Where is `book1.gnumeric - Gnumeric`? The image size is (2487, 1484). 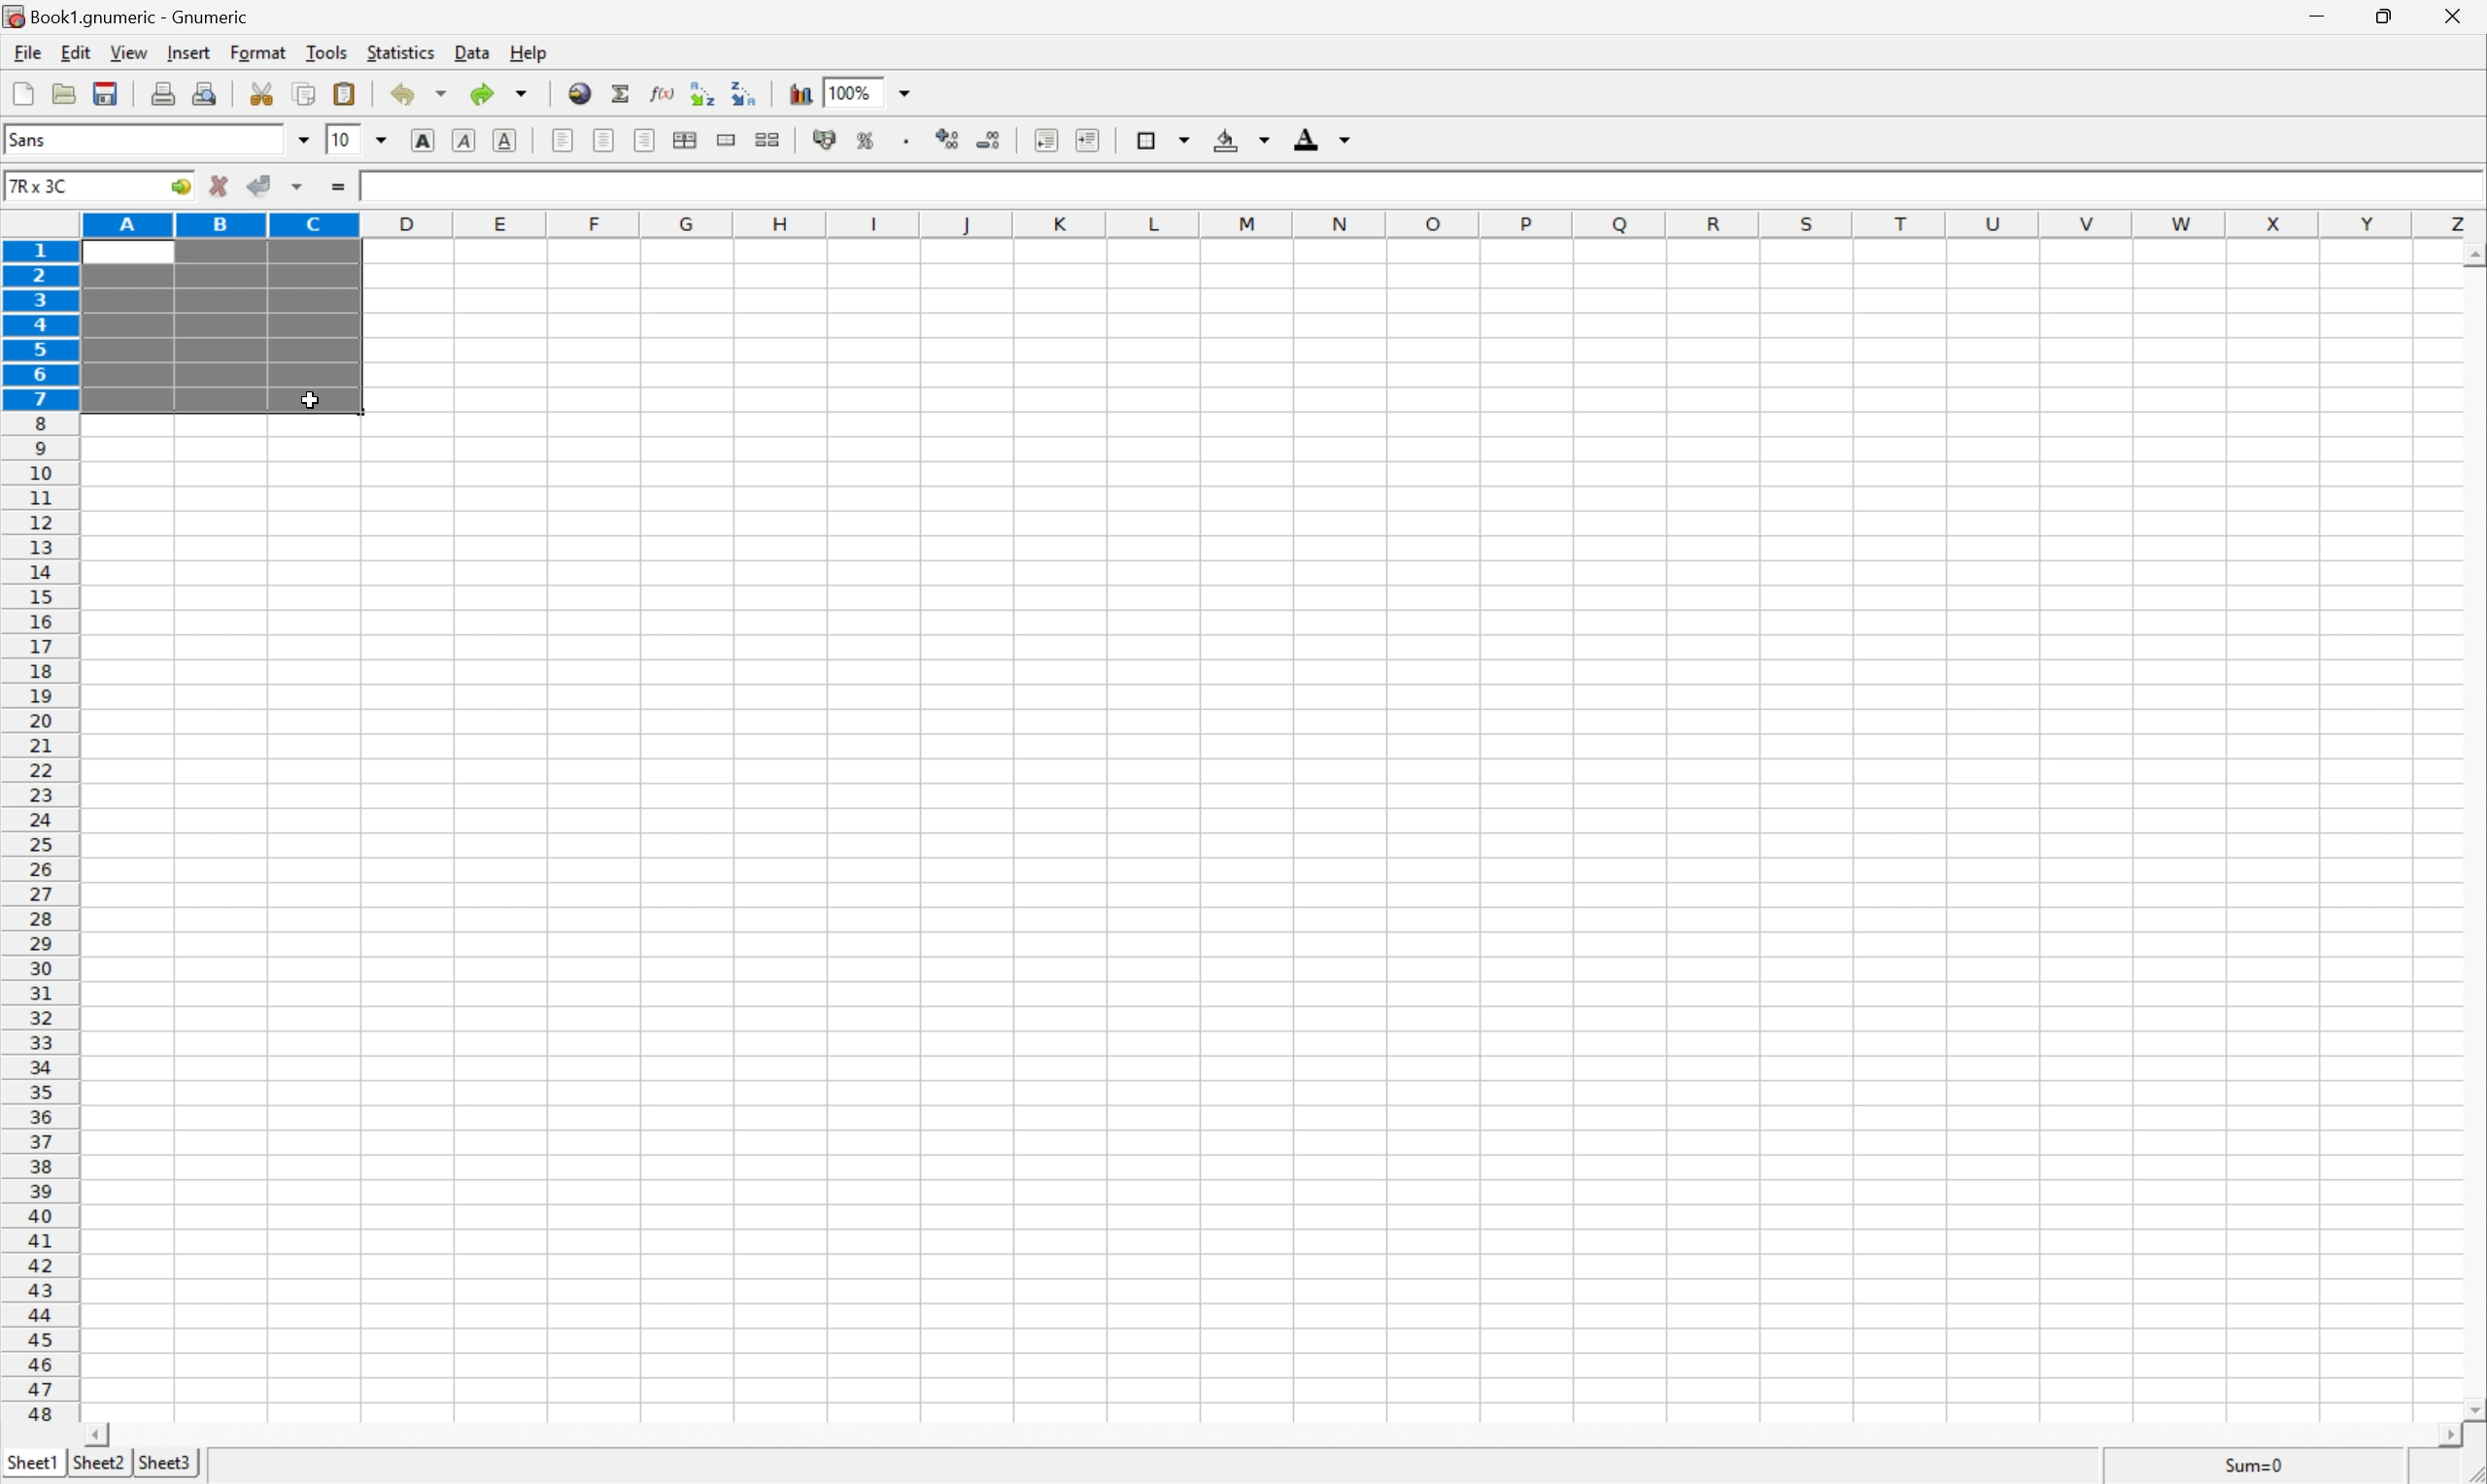 book1.gnumeric - Gnumeric is located at coordinates (127, 16).